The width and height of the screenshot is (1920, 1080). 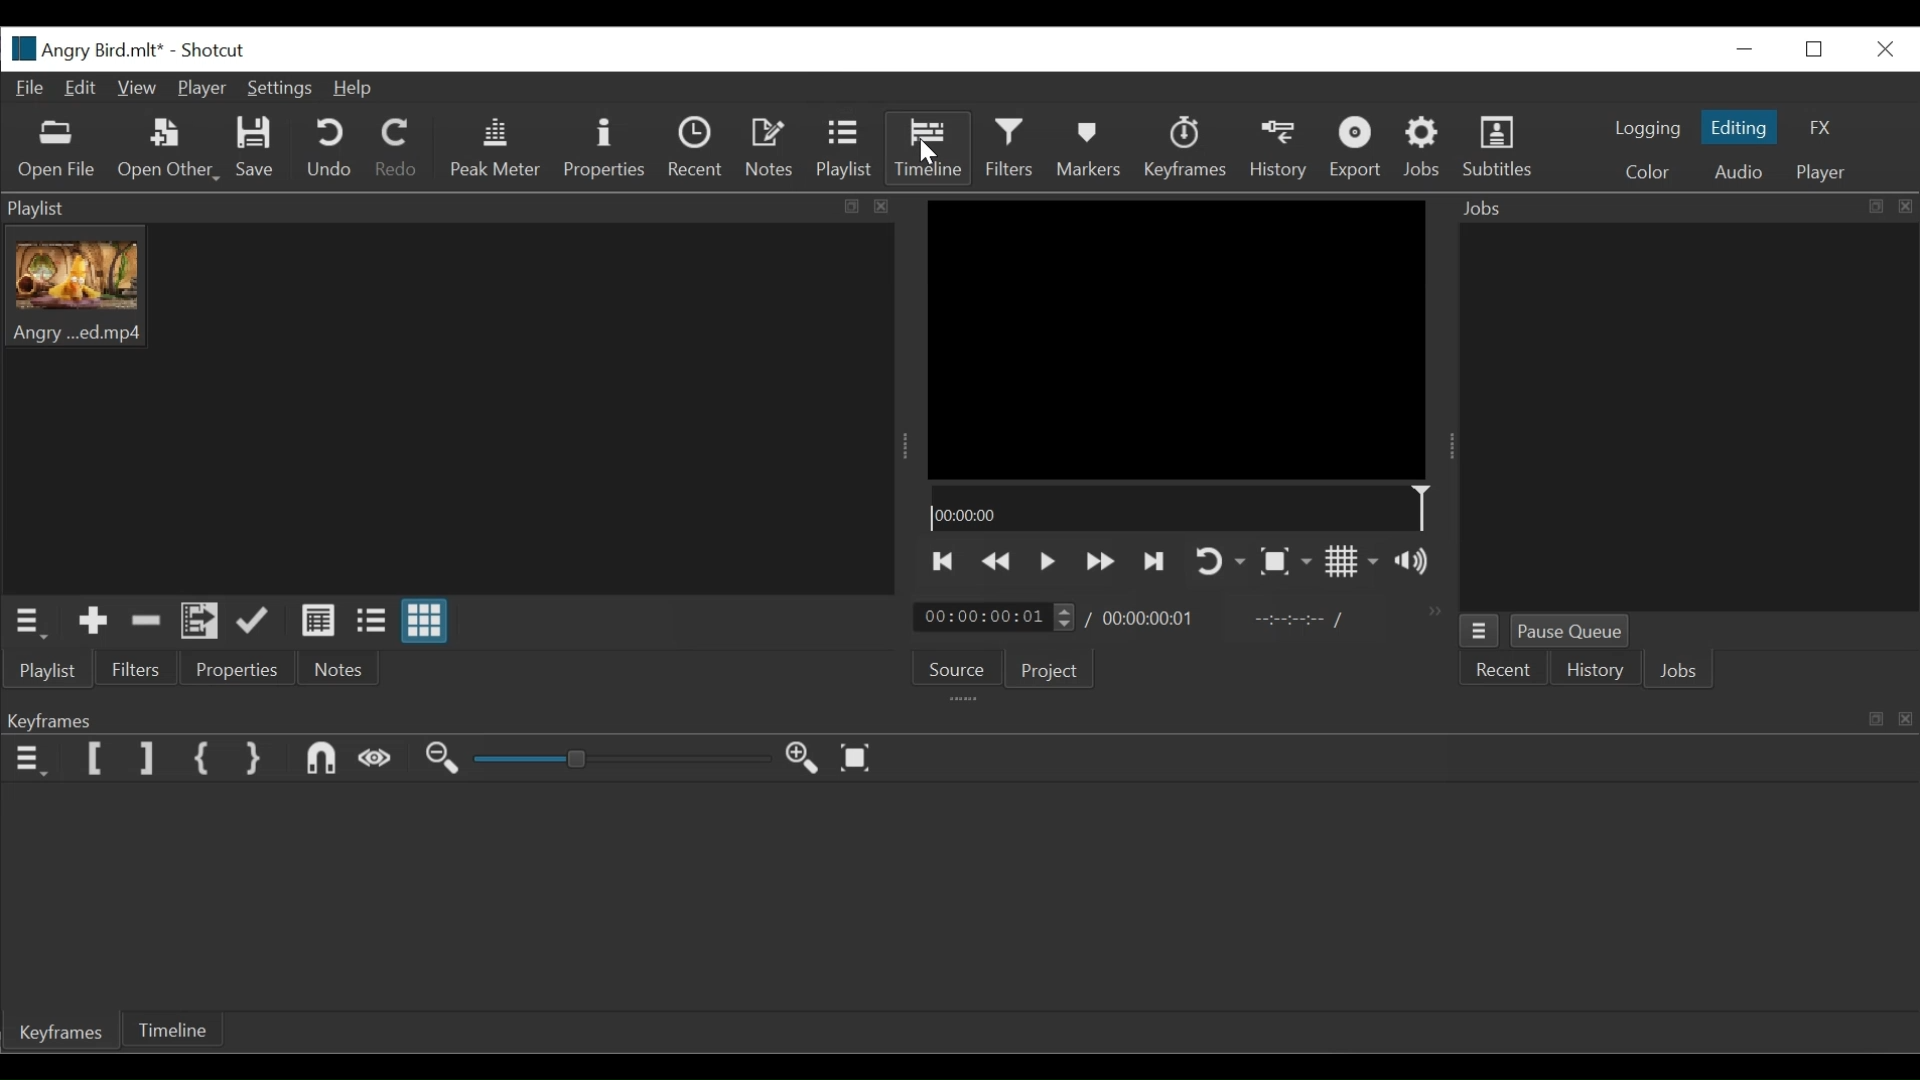 What do you see at coordinates (1286, 561) in the screenshot?
I see `Toggle zoom` at bounding box center [1286, 561].